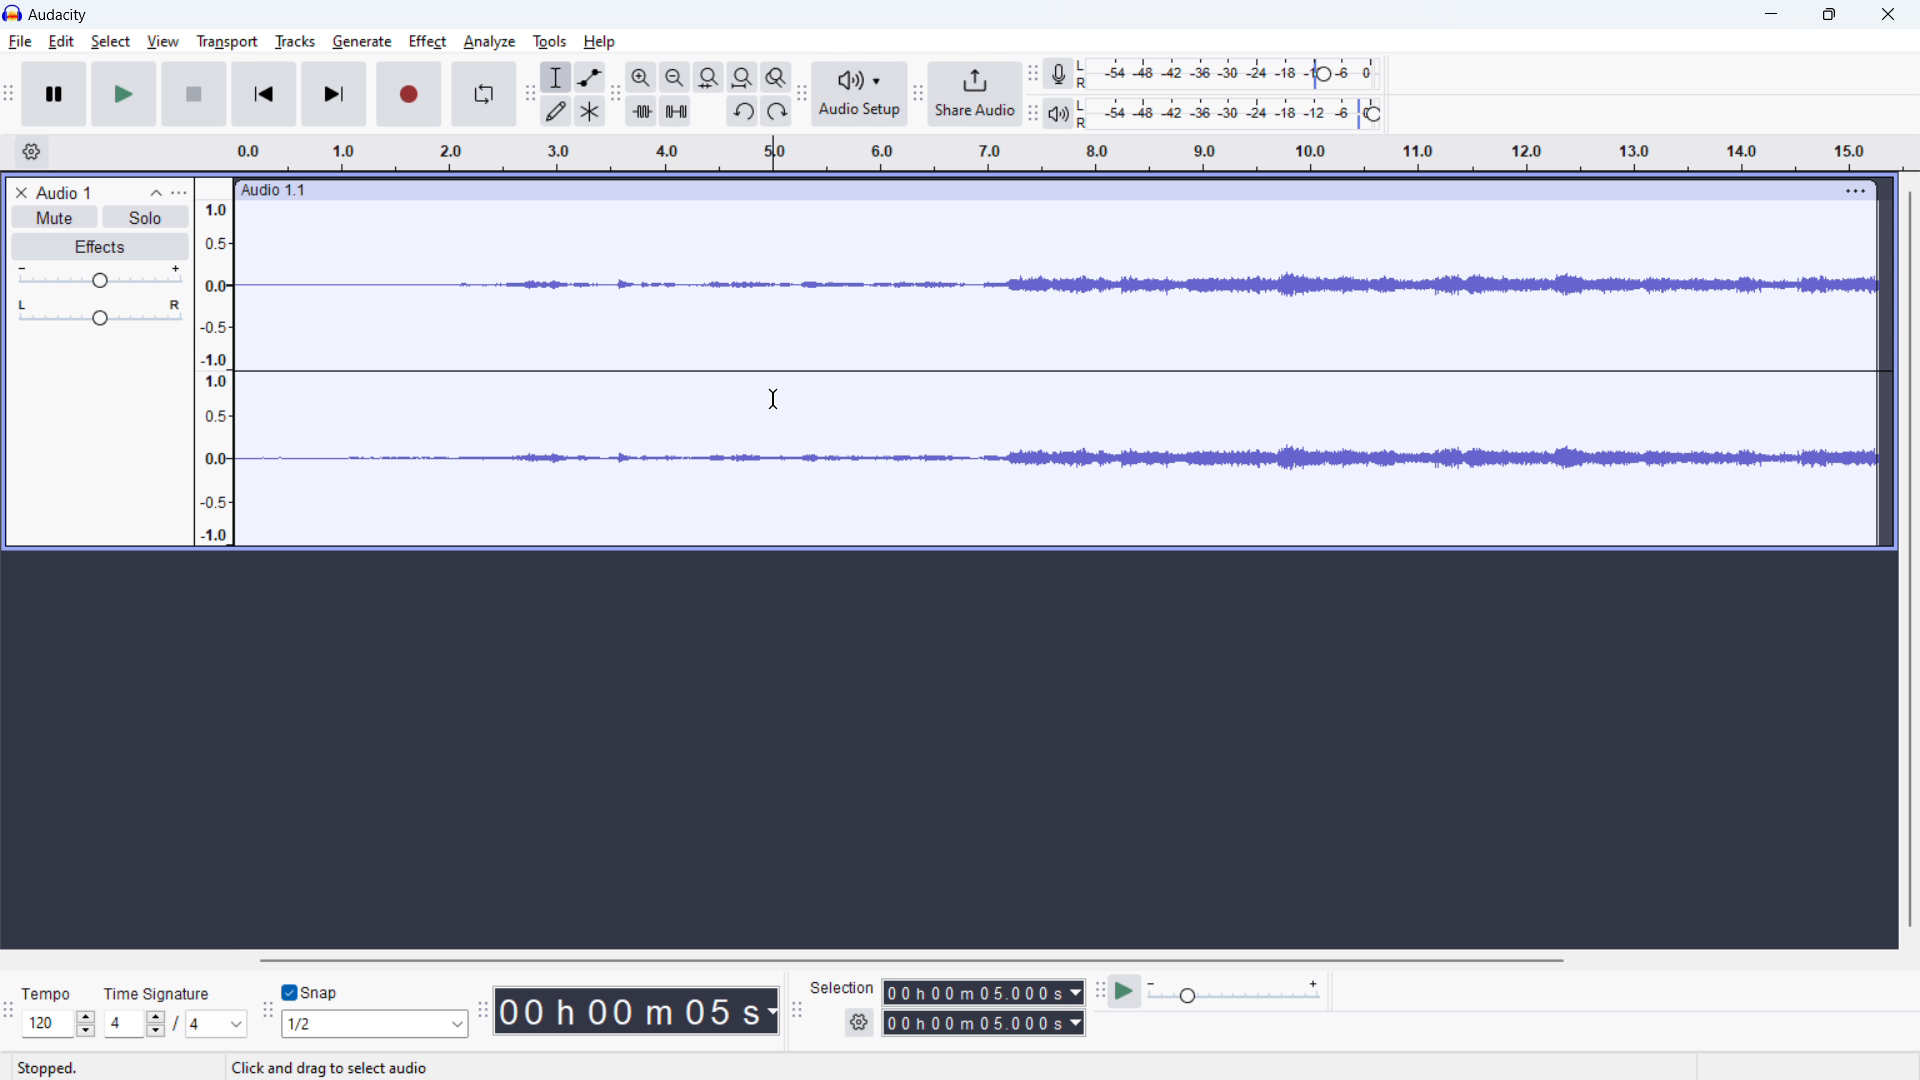  I want to click on effects, so click(101, 247).